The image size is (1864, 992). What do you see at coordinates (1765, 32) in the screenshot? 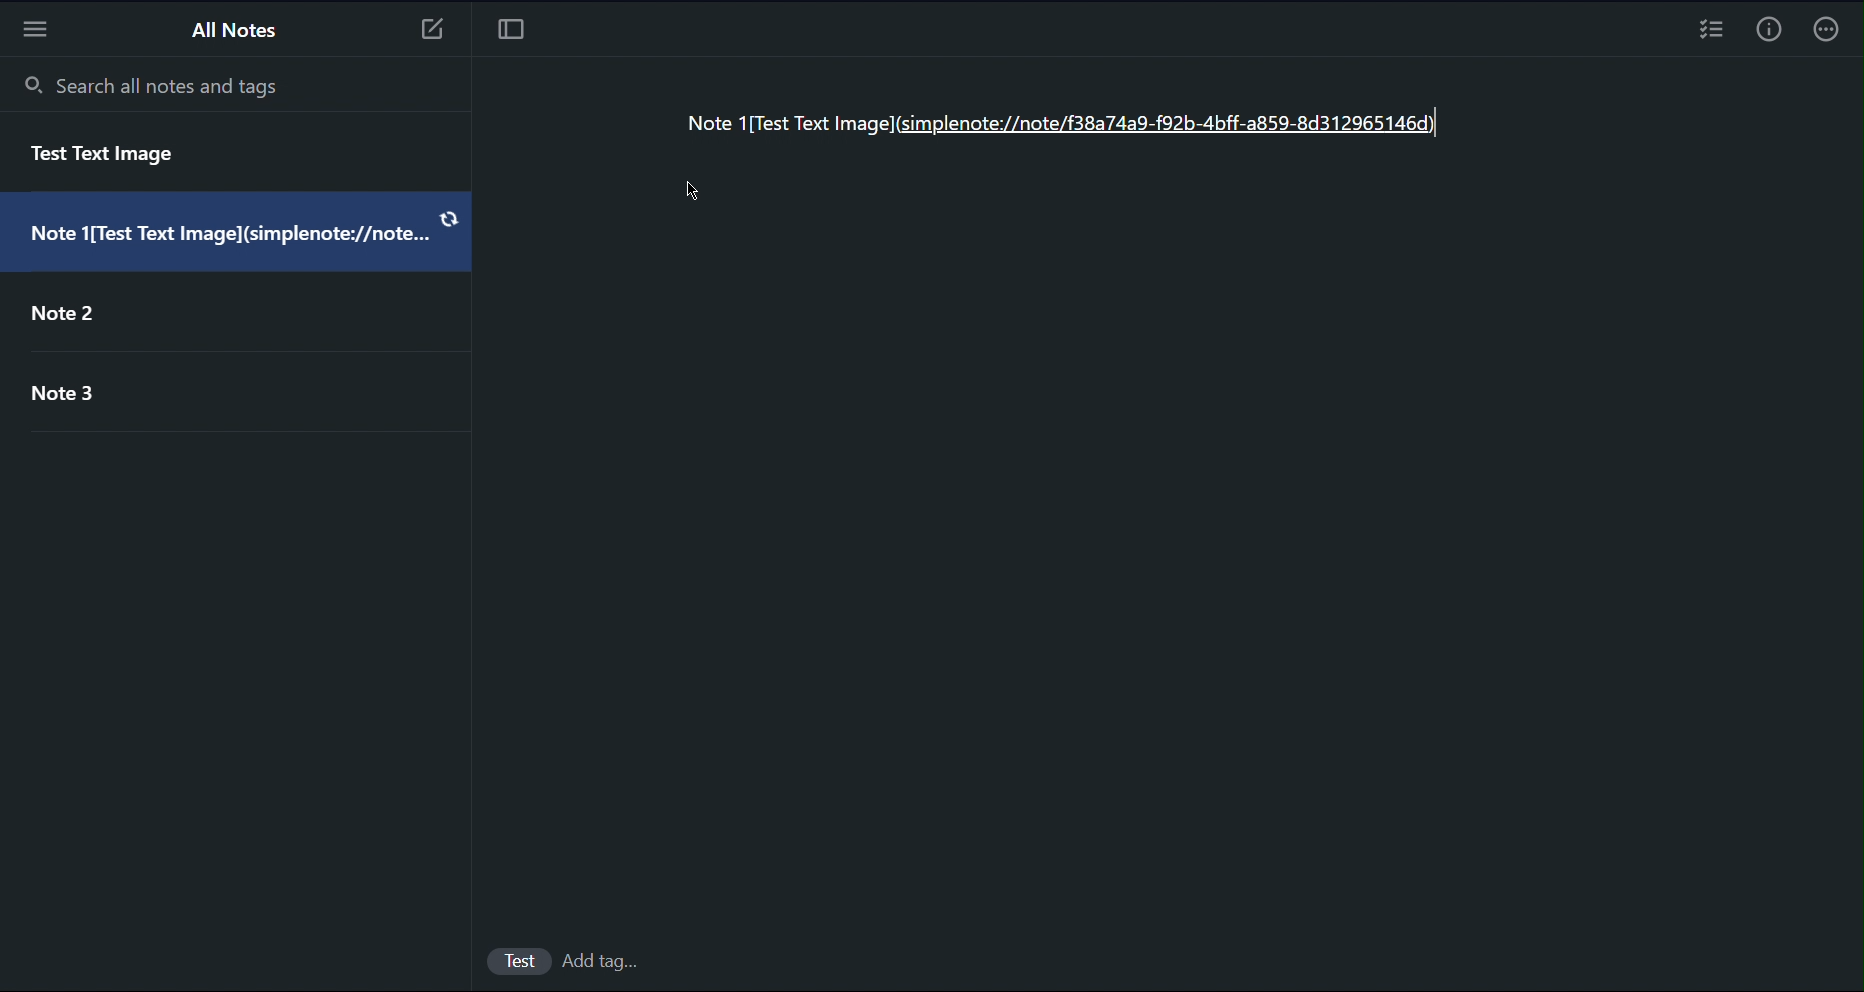
I see `Info` at bounding box center [1765, 32].